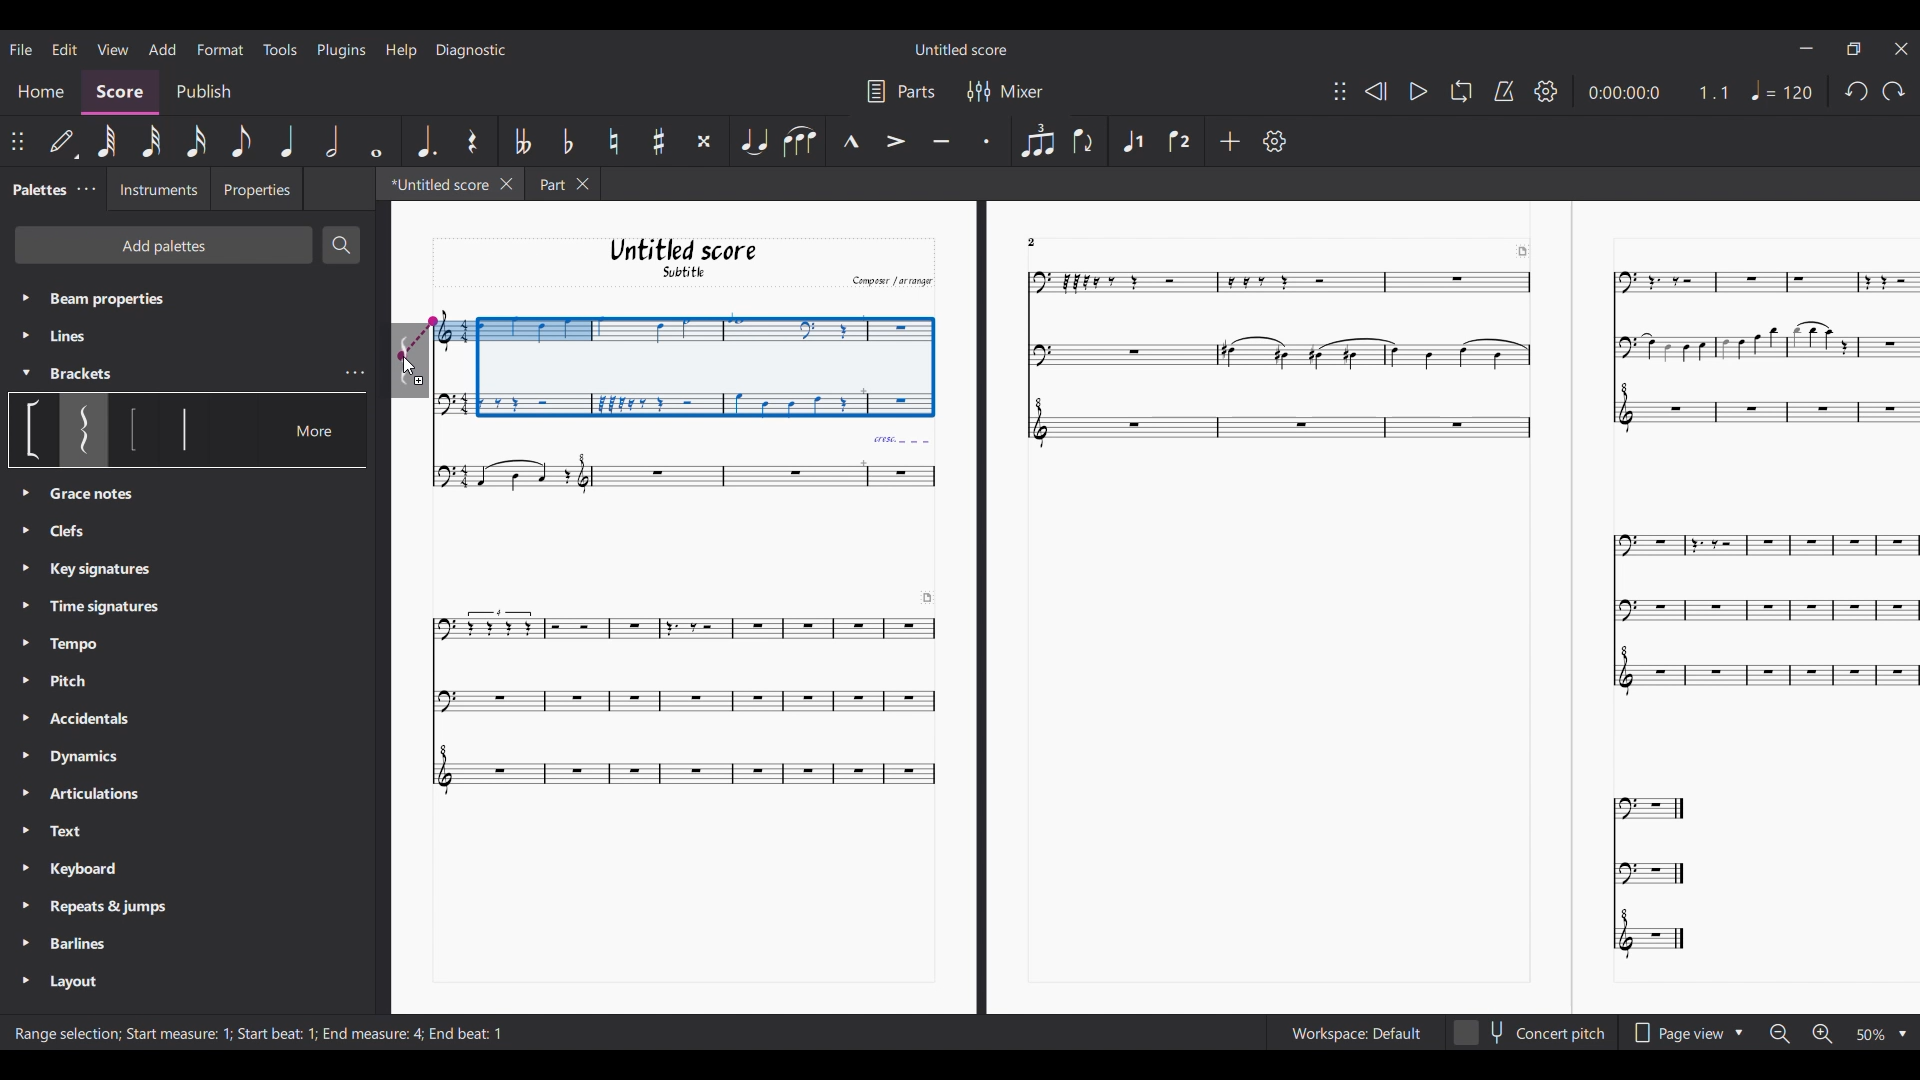 This screenshot has height=1080, width=1920. Describe the element at coordinates (157, 190) in the screenshot. I see `Instruments` at that location.